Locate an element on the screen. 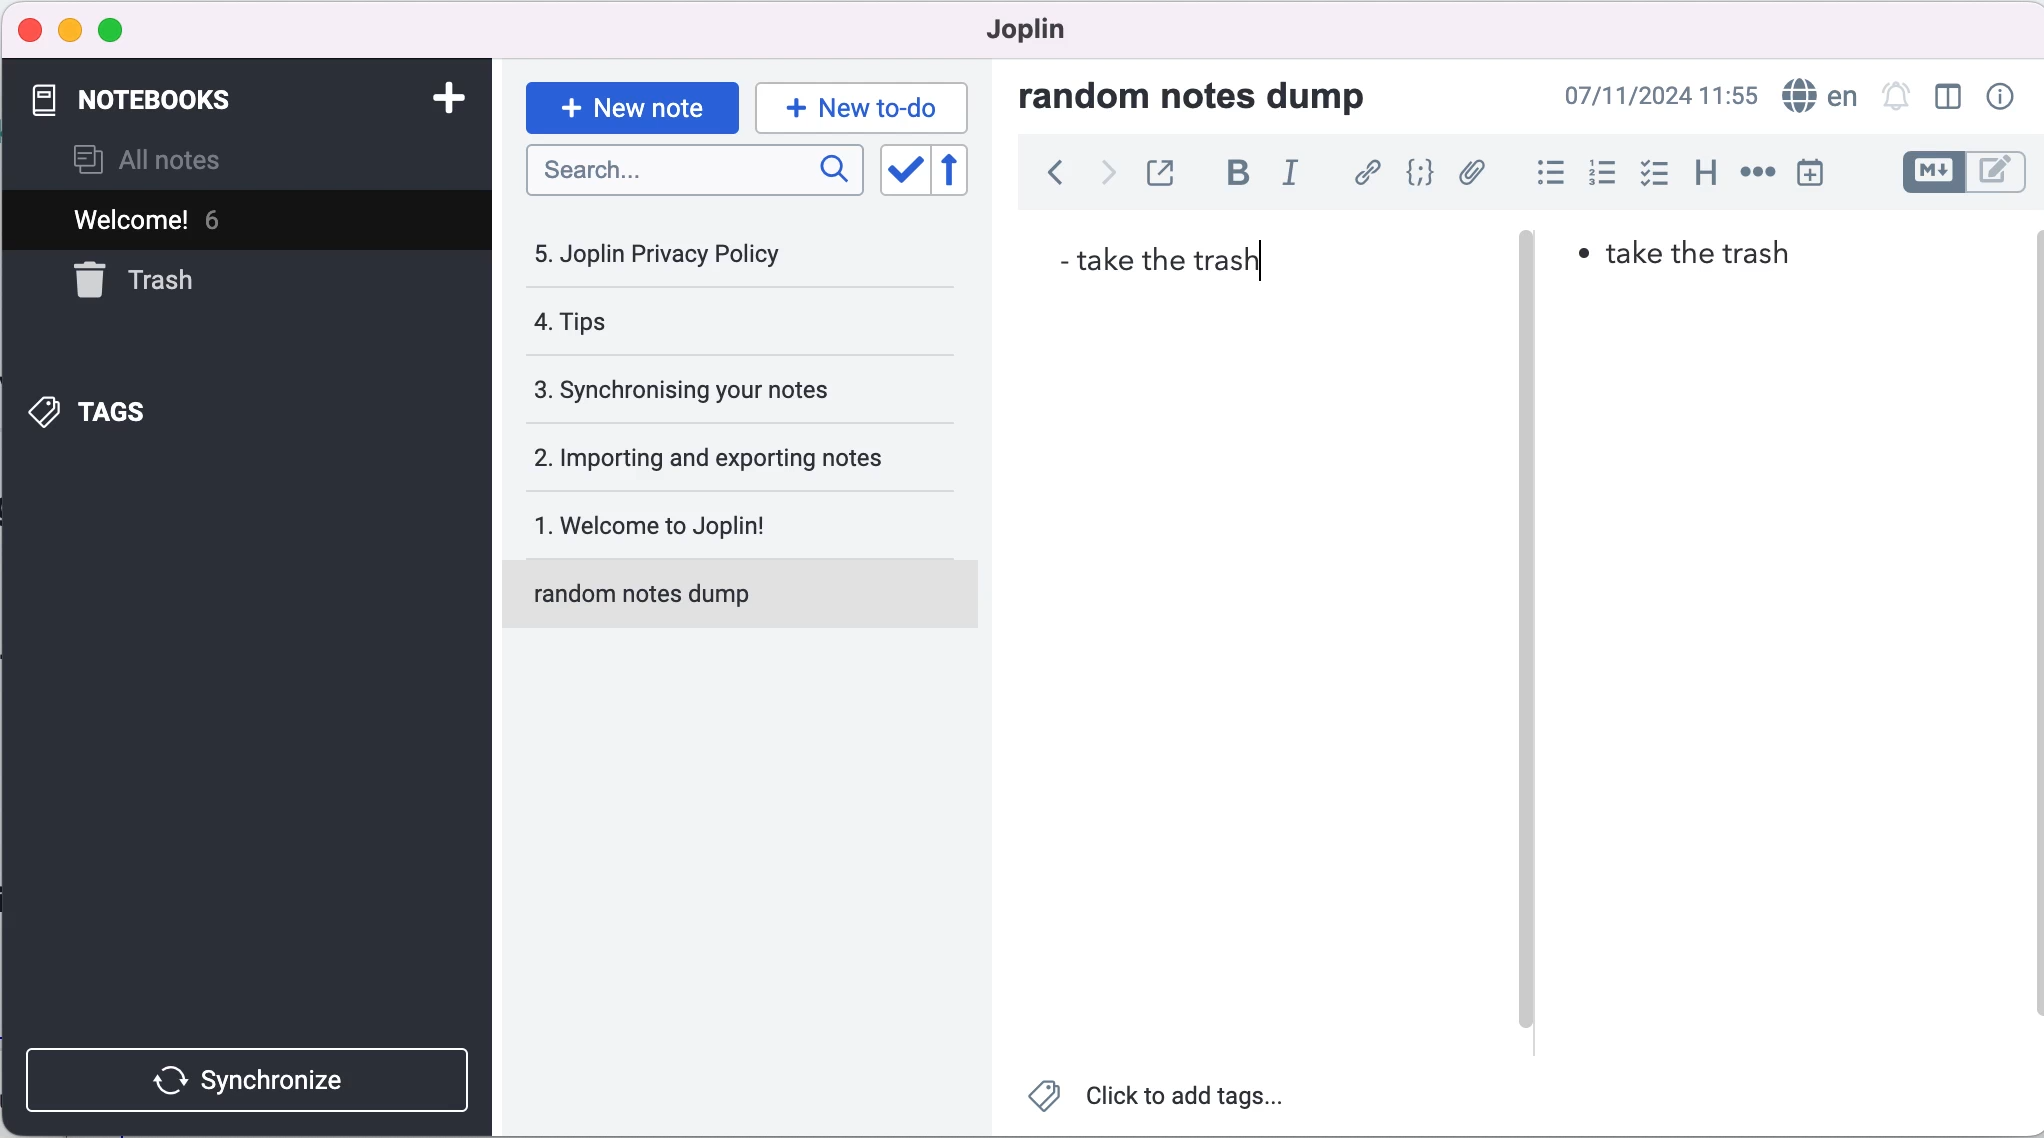 This screenshot has height=1138, width=2044. attach file is located at coordinates (1470, 175).